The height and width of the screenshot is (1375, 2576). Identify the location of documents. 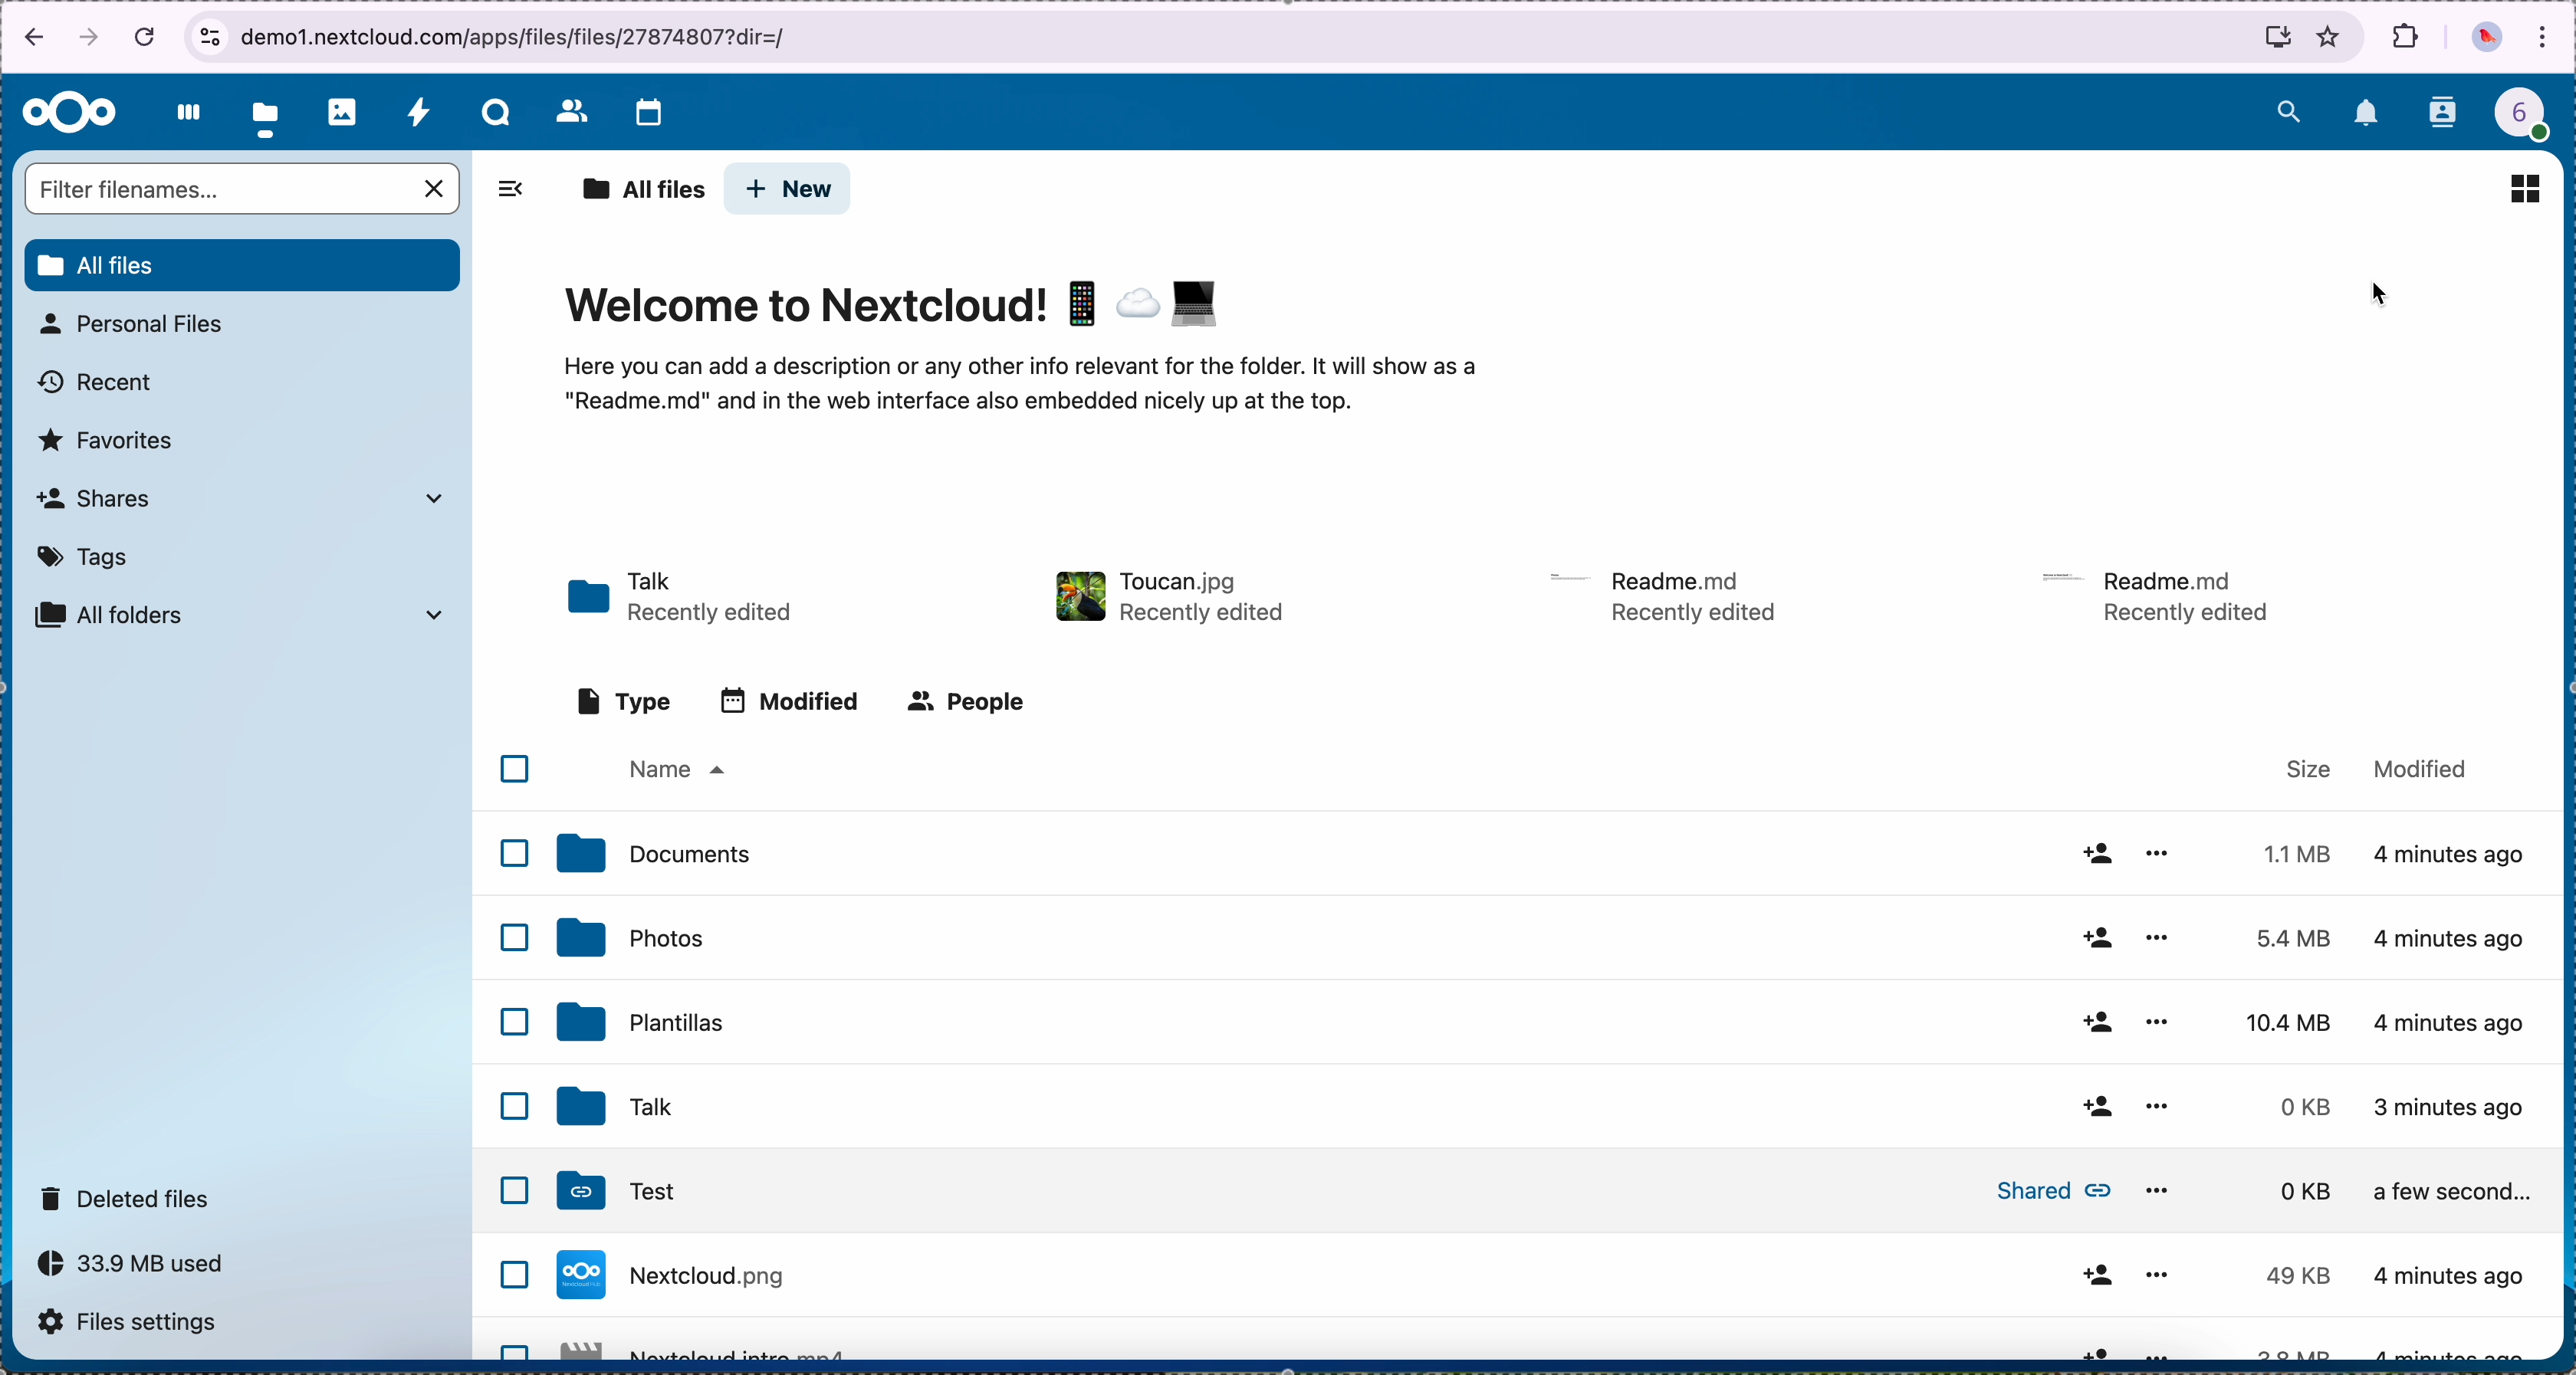
(652, 854).